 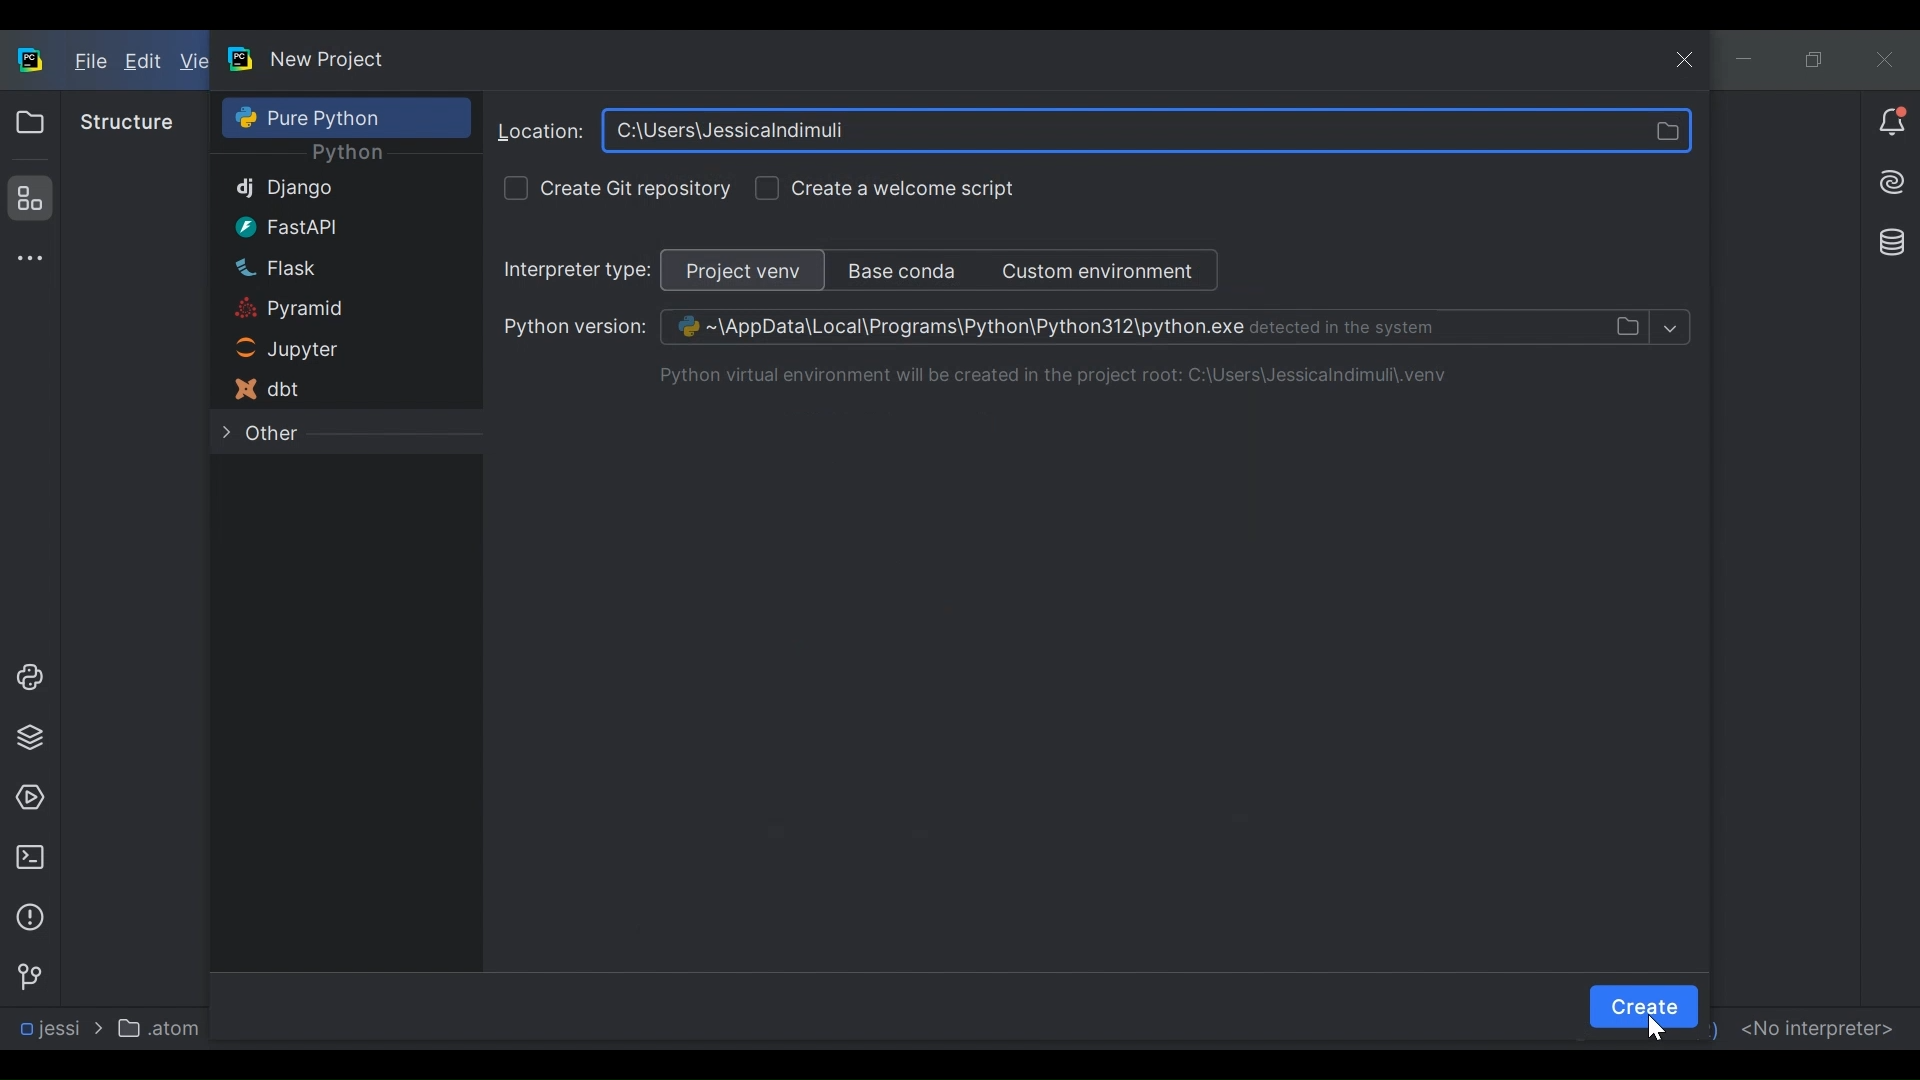 I want to click on Interpretor type, so click(x=563, y=270).